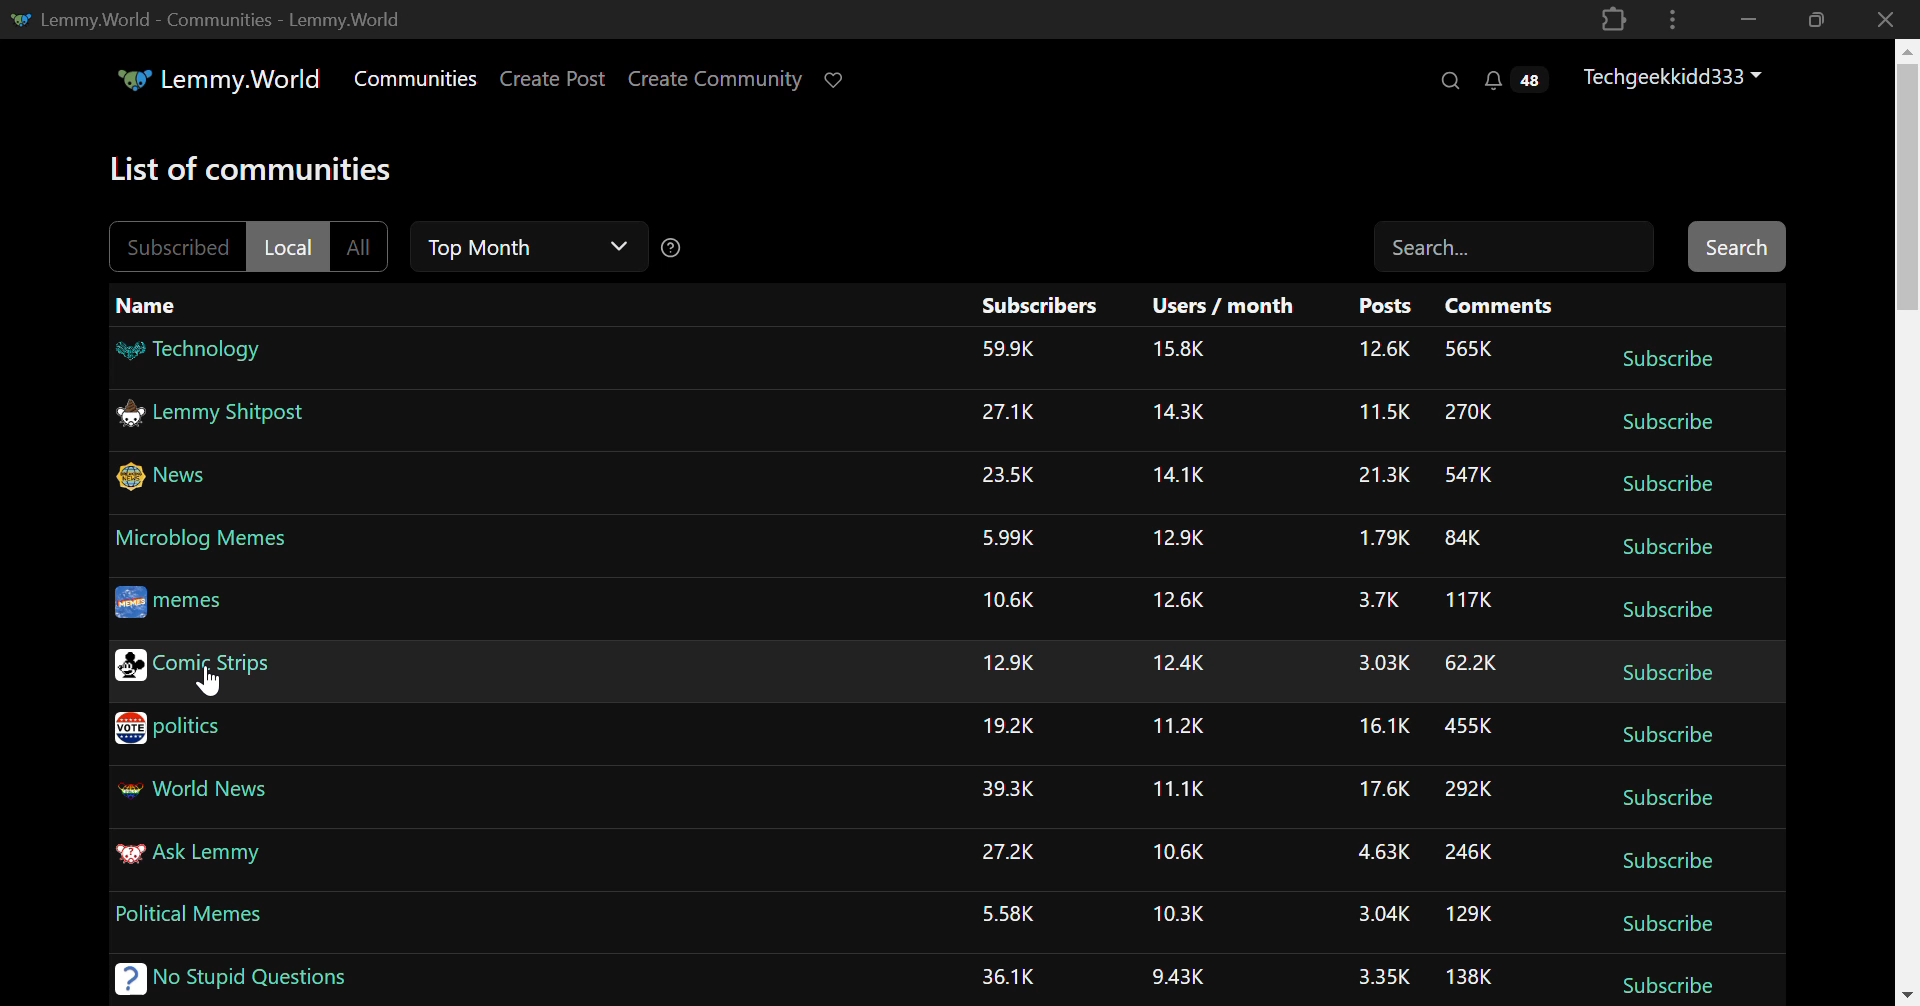 The height and width of the screenshot is (1006, 1920). What do you see at coordinates (1748, 17) in the screenshot?
I see `Restore Down` at bounding box center [1748, 17].